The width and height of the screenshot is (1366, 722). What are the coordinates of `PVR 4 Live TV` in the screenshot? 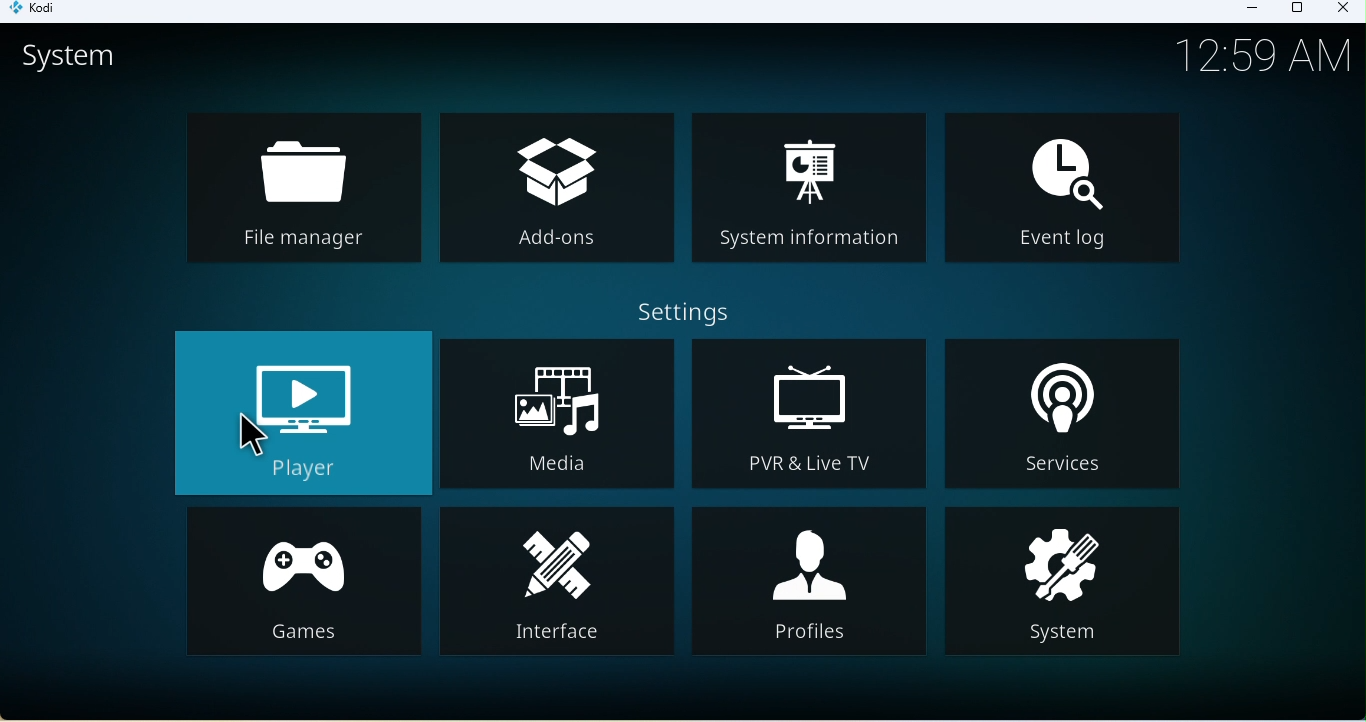 It's located at (805, 419).